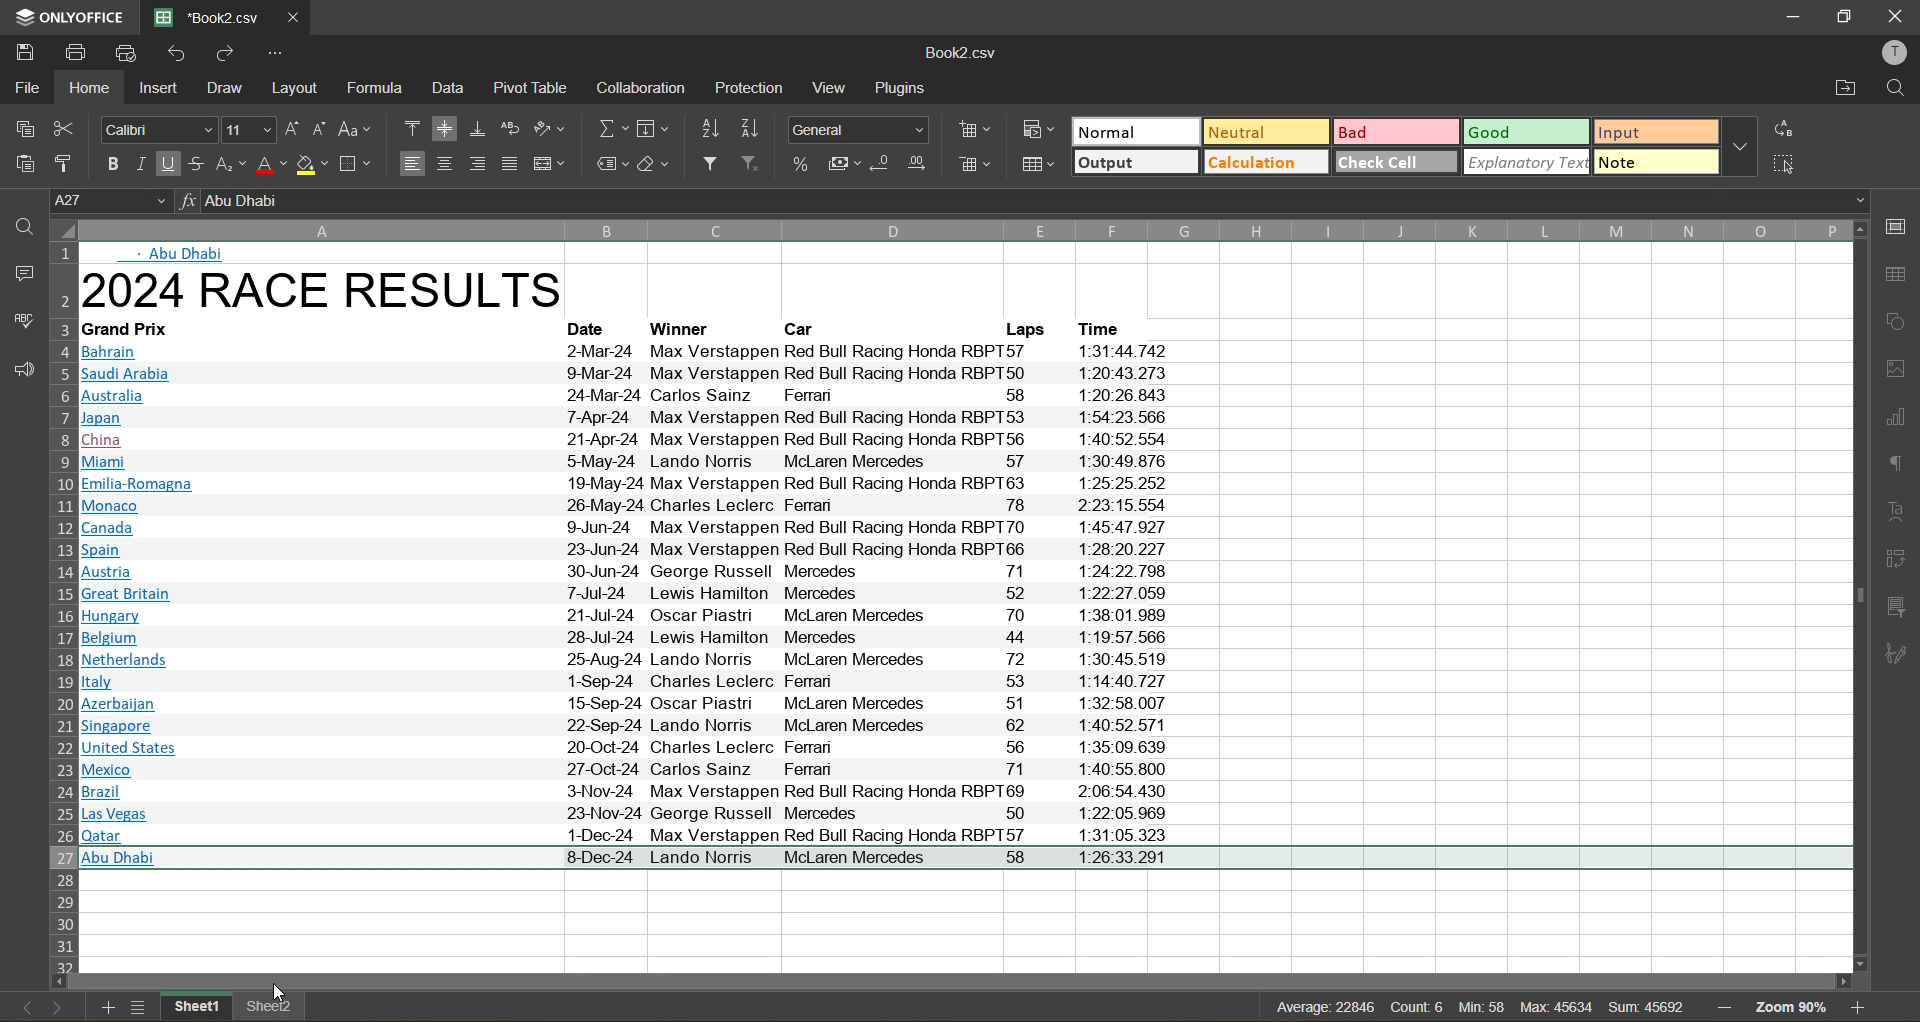  Describe the element at coordinates (24, 163) in the screenshot. I see `paste` at that location.